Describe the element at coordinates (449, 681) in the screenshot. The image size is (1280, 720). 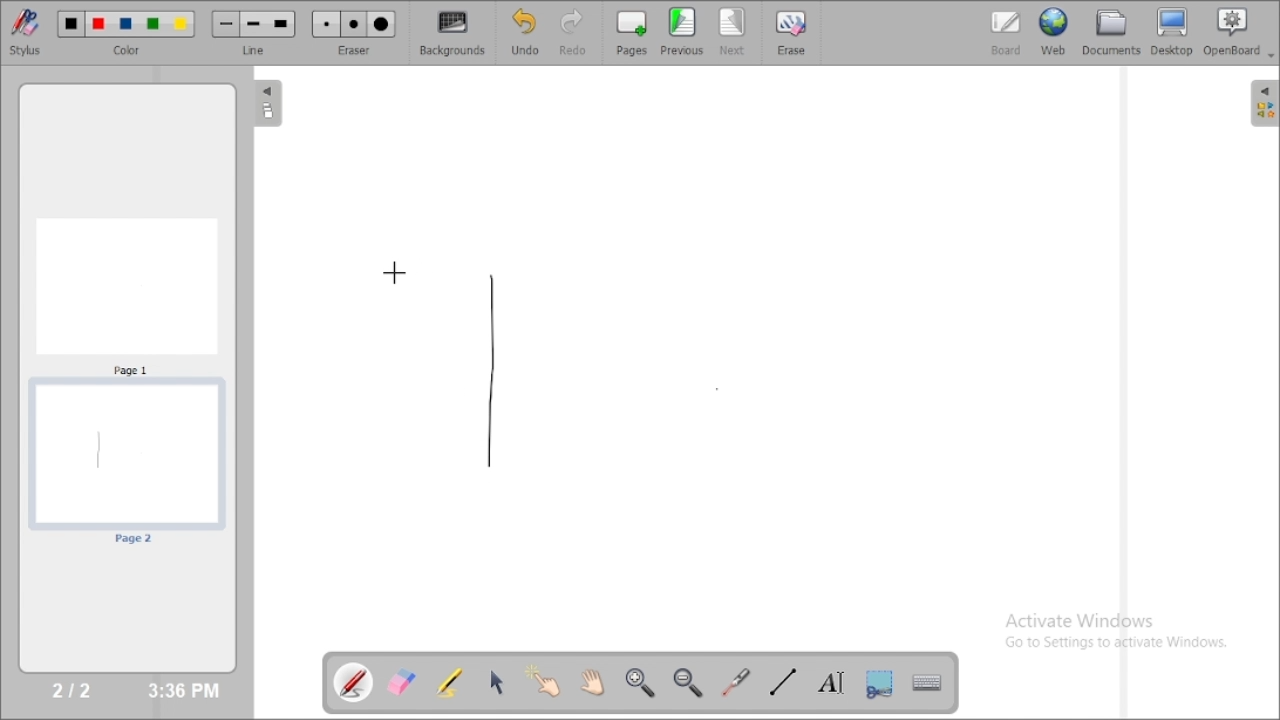
I see `highlight` at that location.